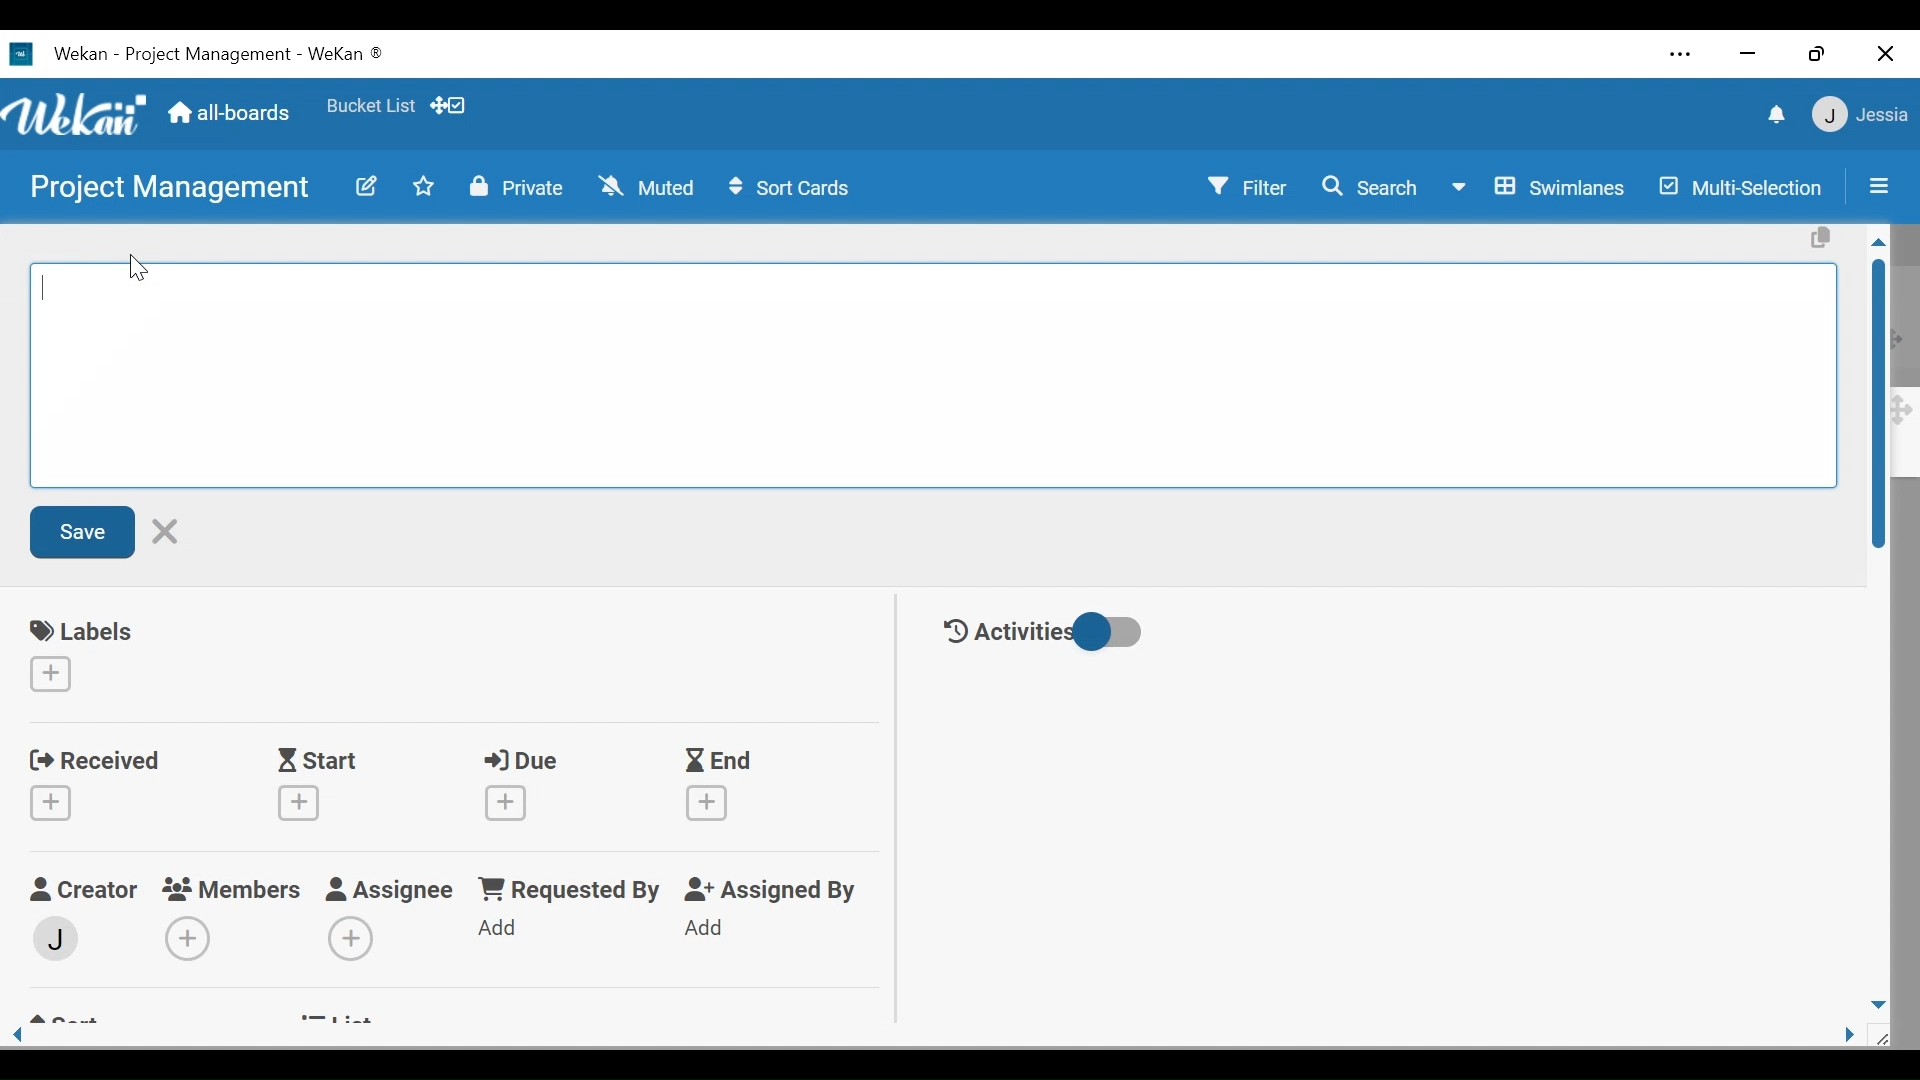 This screenshot has width=1920, height=1080. I want to click on User Member, so click(1861, 113).